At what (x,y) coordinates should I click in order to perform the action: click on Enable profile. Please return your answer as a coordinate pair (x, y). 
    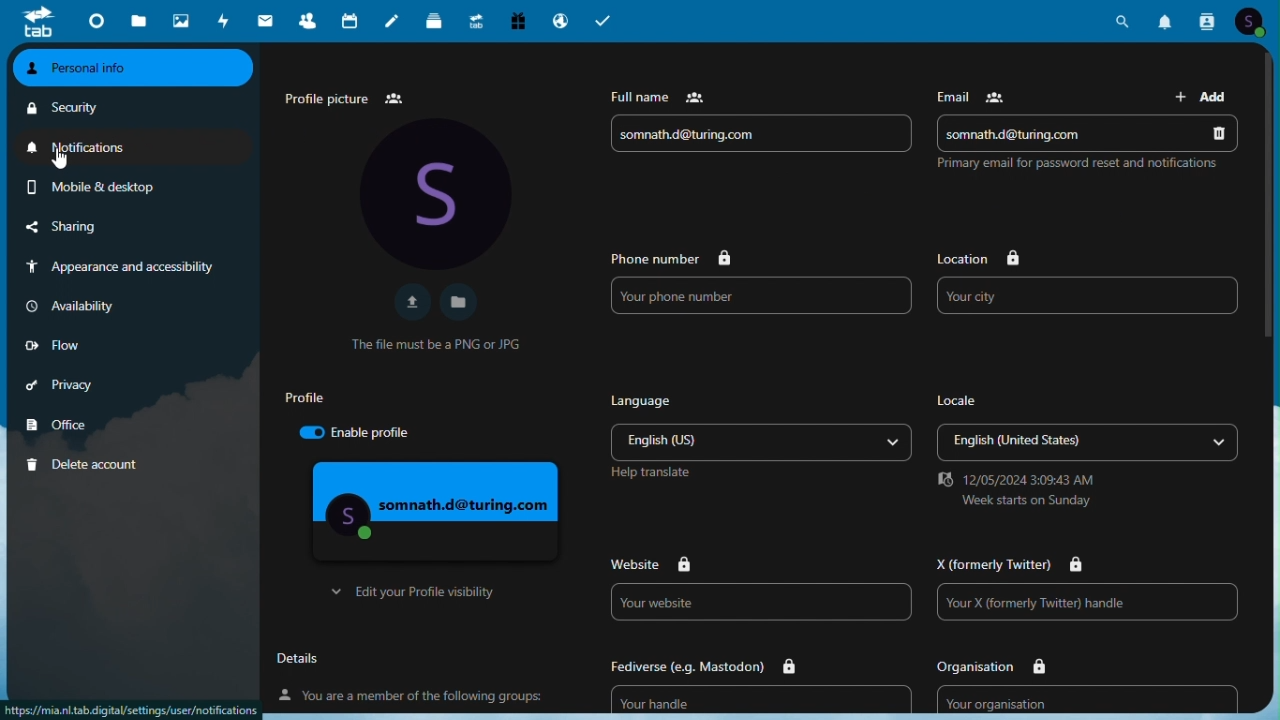
    Looking at the image, I should click on (357, 432).